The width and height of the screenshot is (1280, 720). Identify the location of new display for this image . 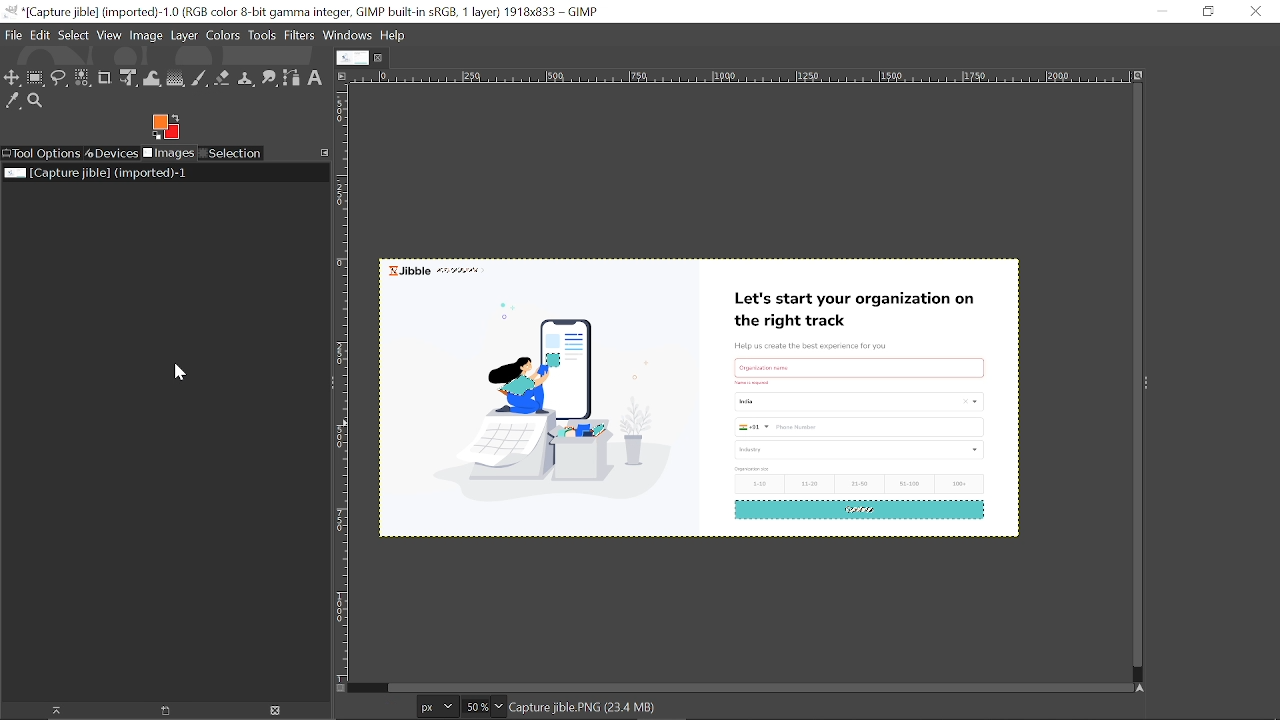
(163, 711).